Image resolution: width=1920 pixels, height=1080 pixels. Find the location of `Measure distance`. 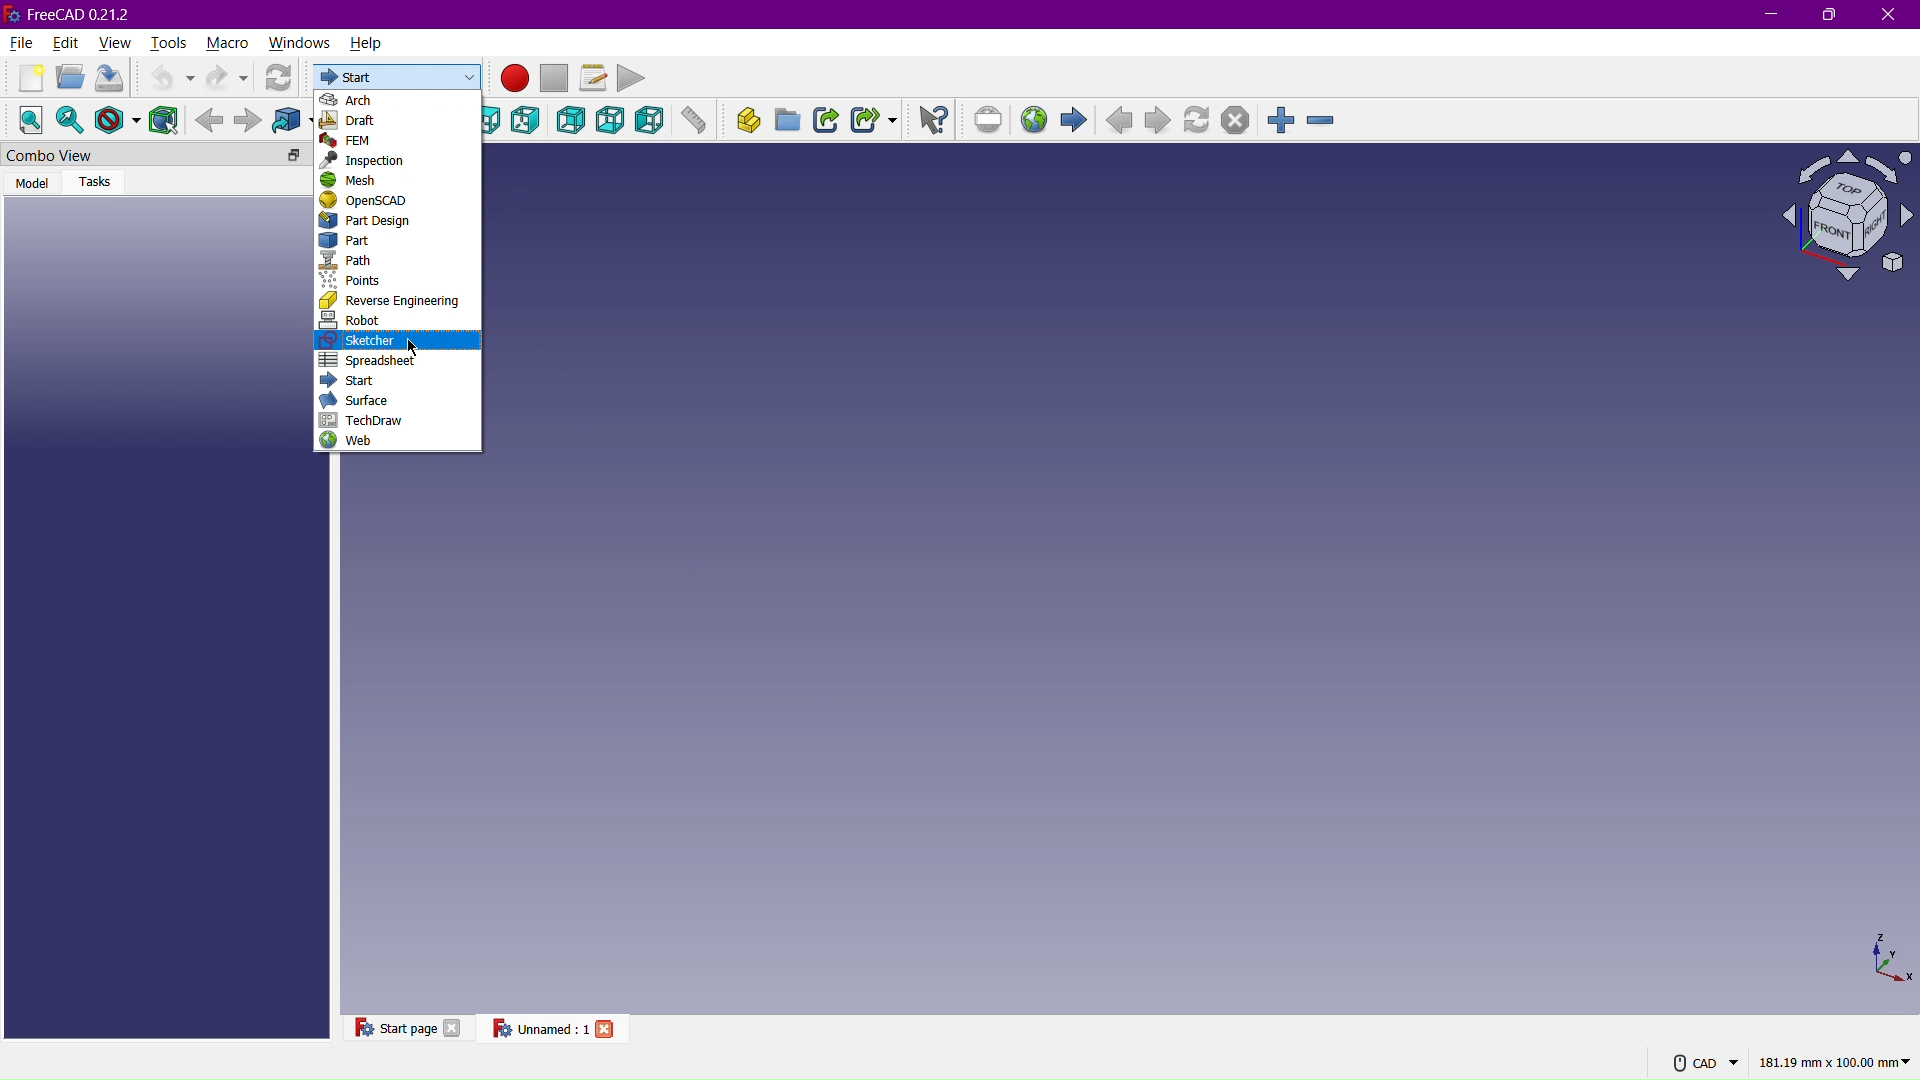

Measure distance is located at coordinates (695, 118).